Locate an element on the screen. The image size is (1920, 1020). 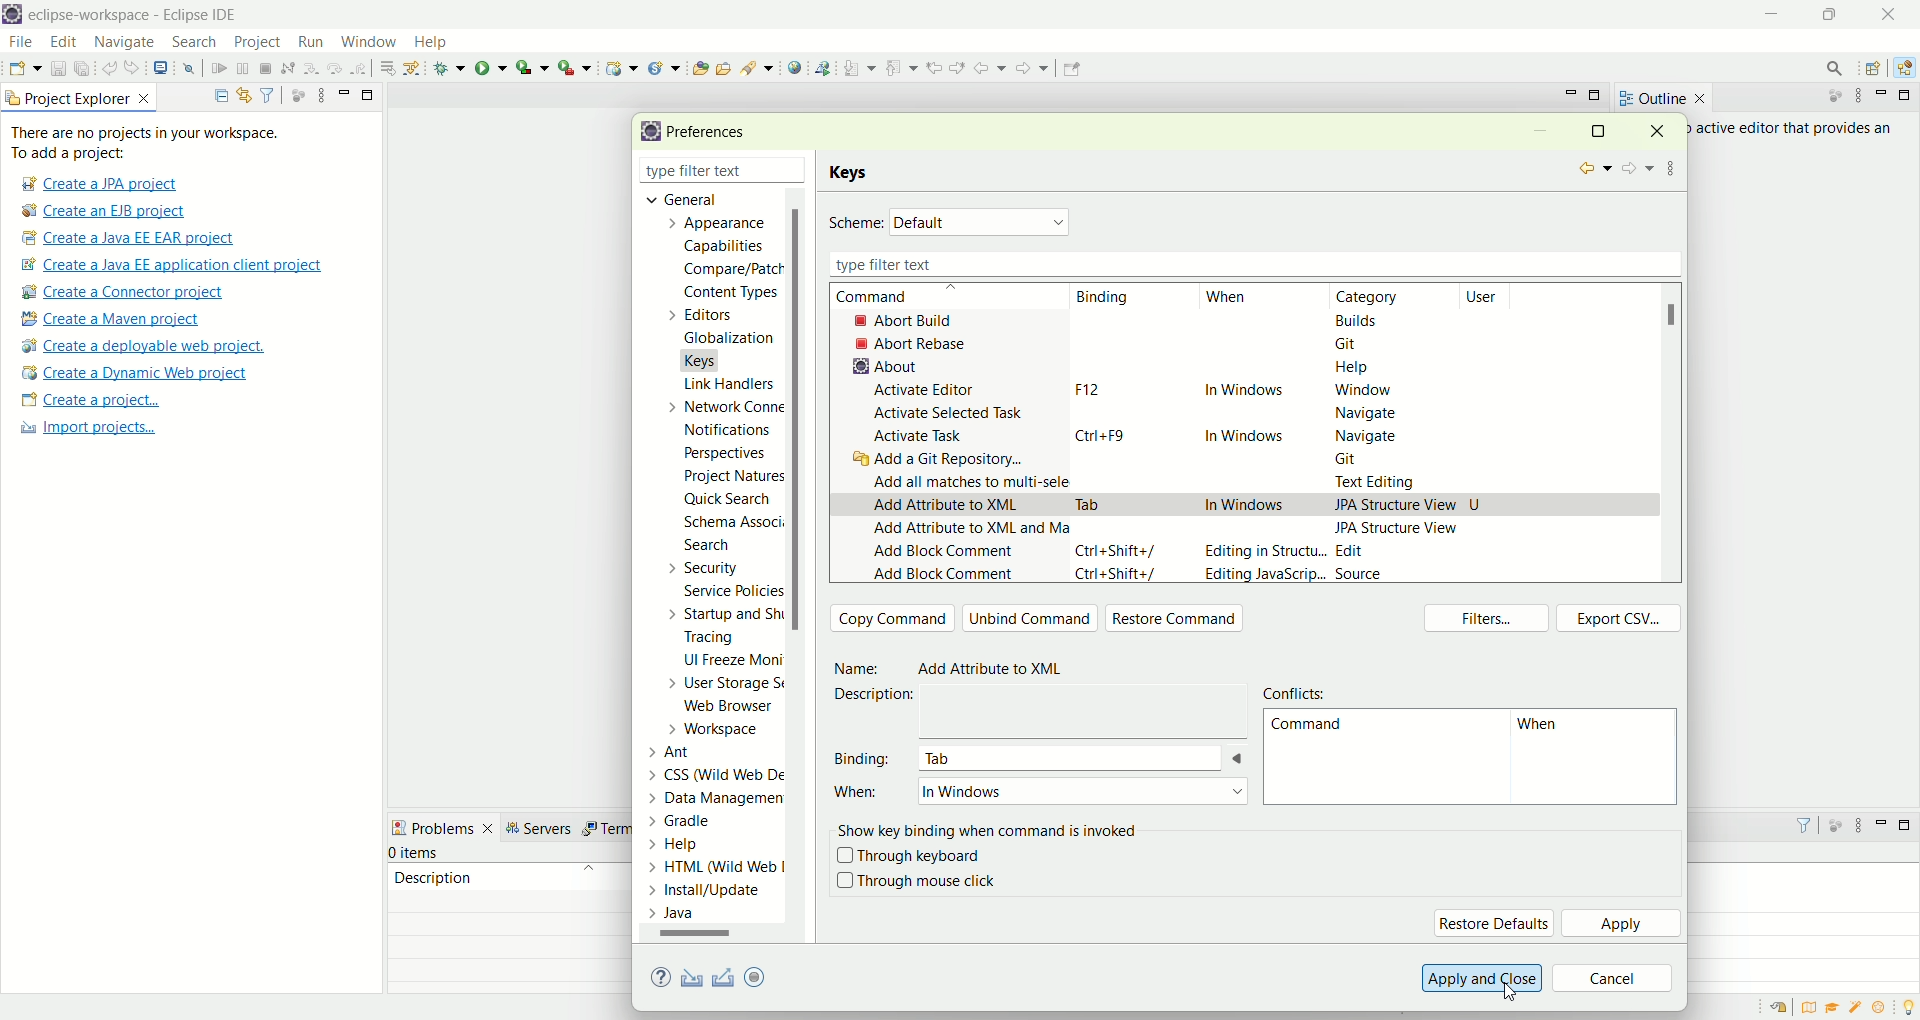
open perspective is located at coordinates (1876, 70).